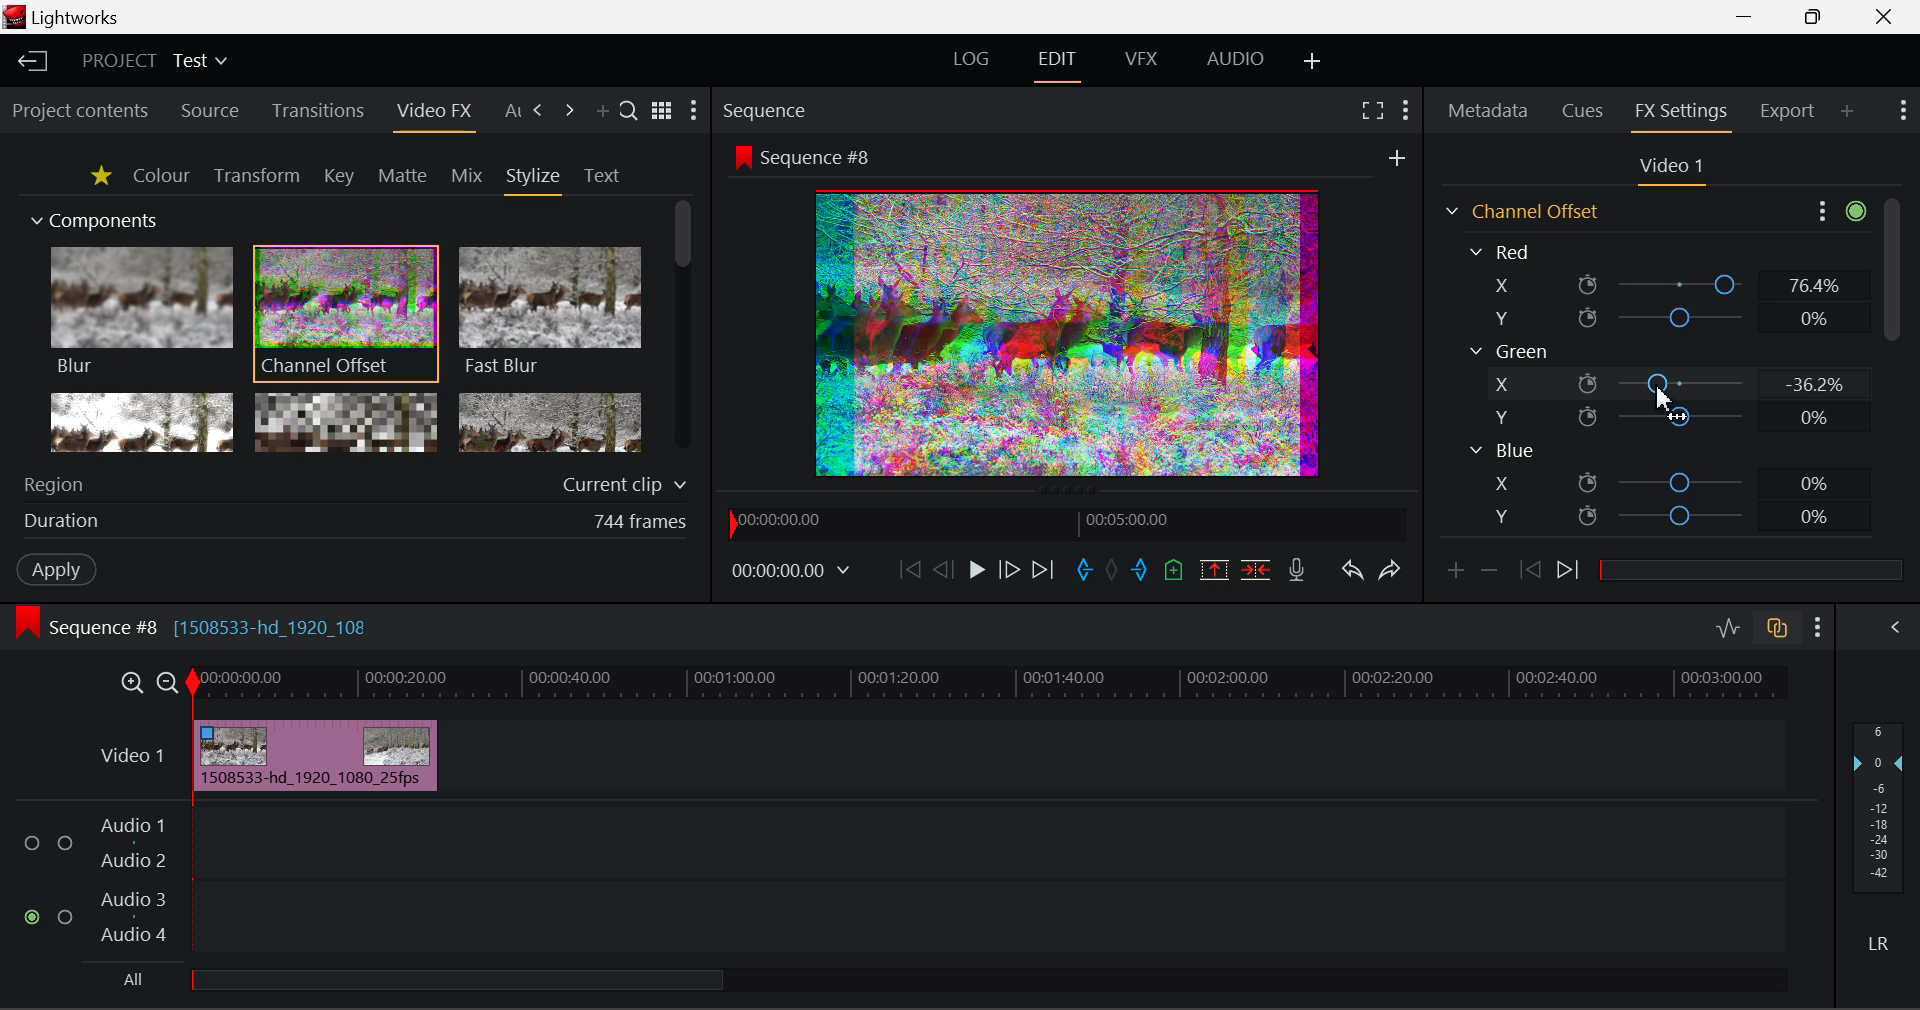  Describe the element at coordinates (1846, 112) in the screenshot. I see `Add Panel` at that location.